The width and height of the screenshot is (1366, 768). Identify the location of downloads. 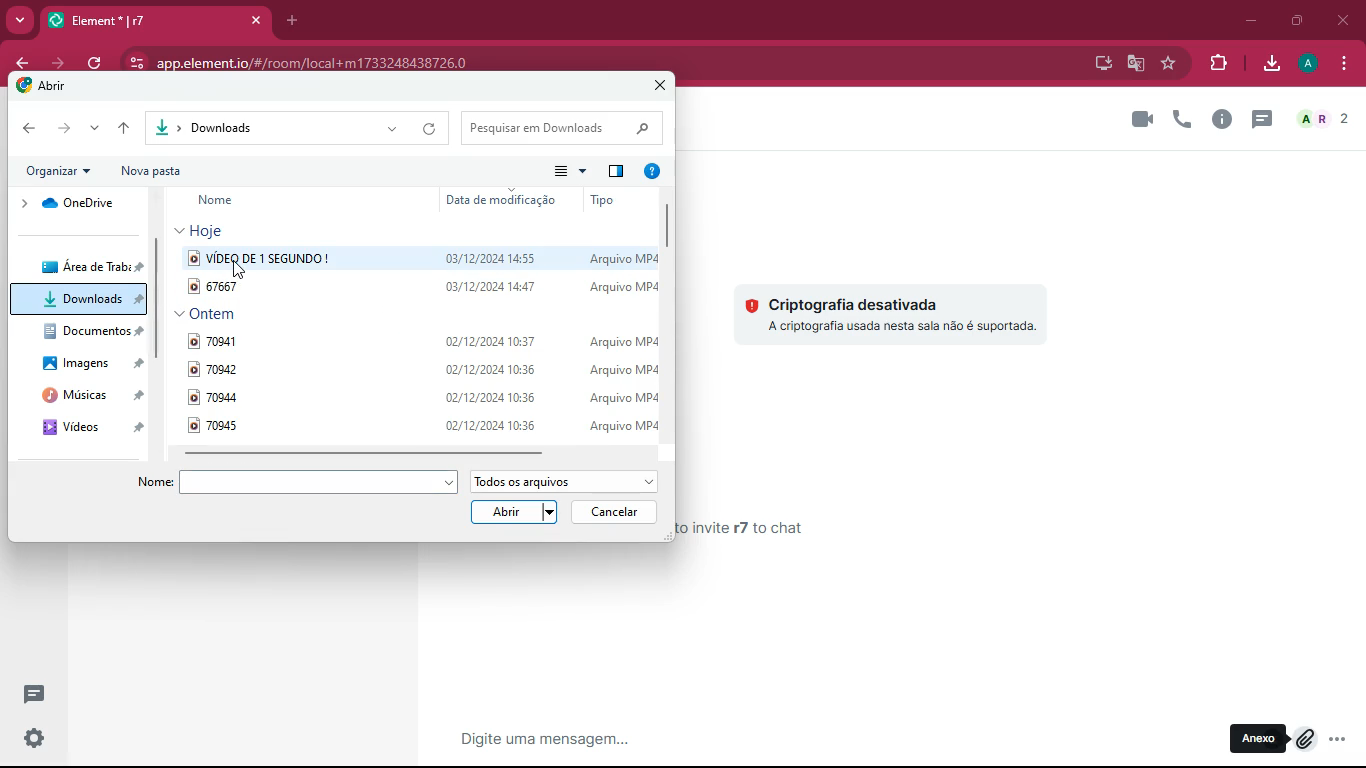
(86, 298).